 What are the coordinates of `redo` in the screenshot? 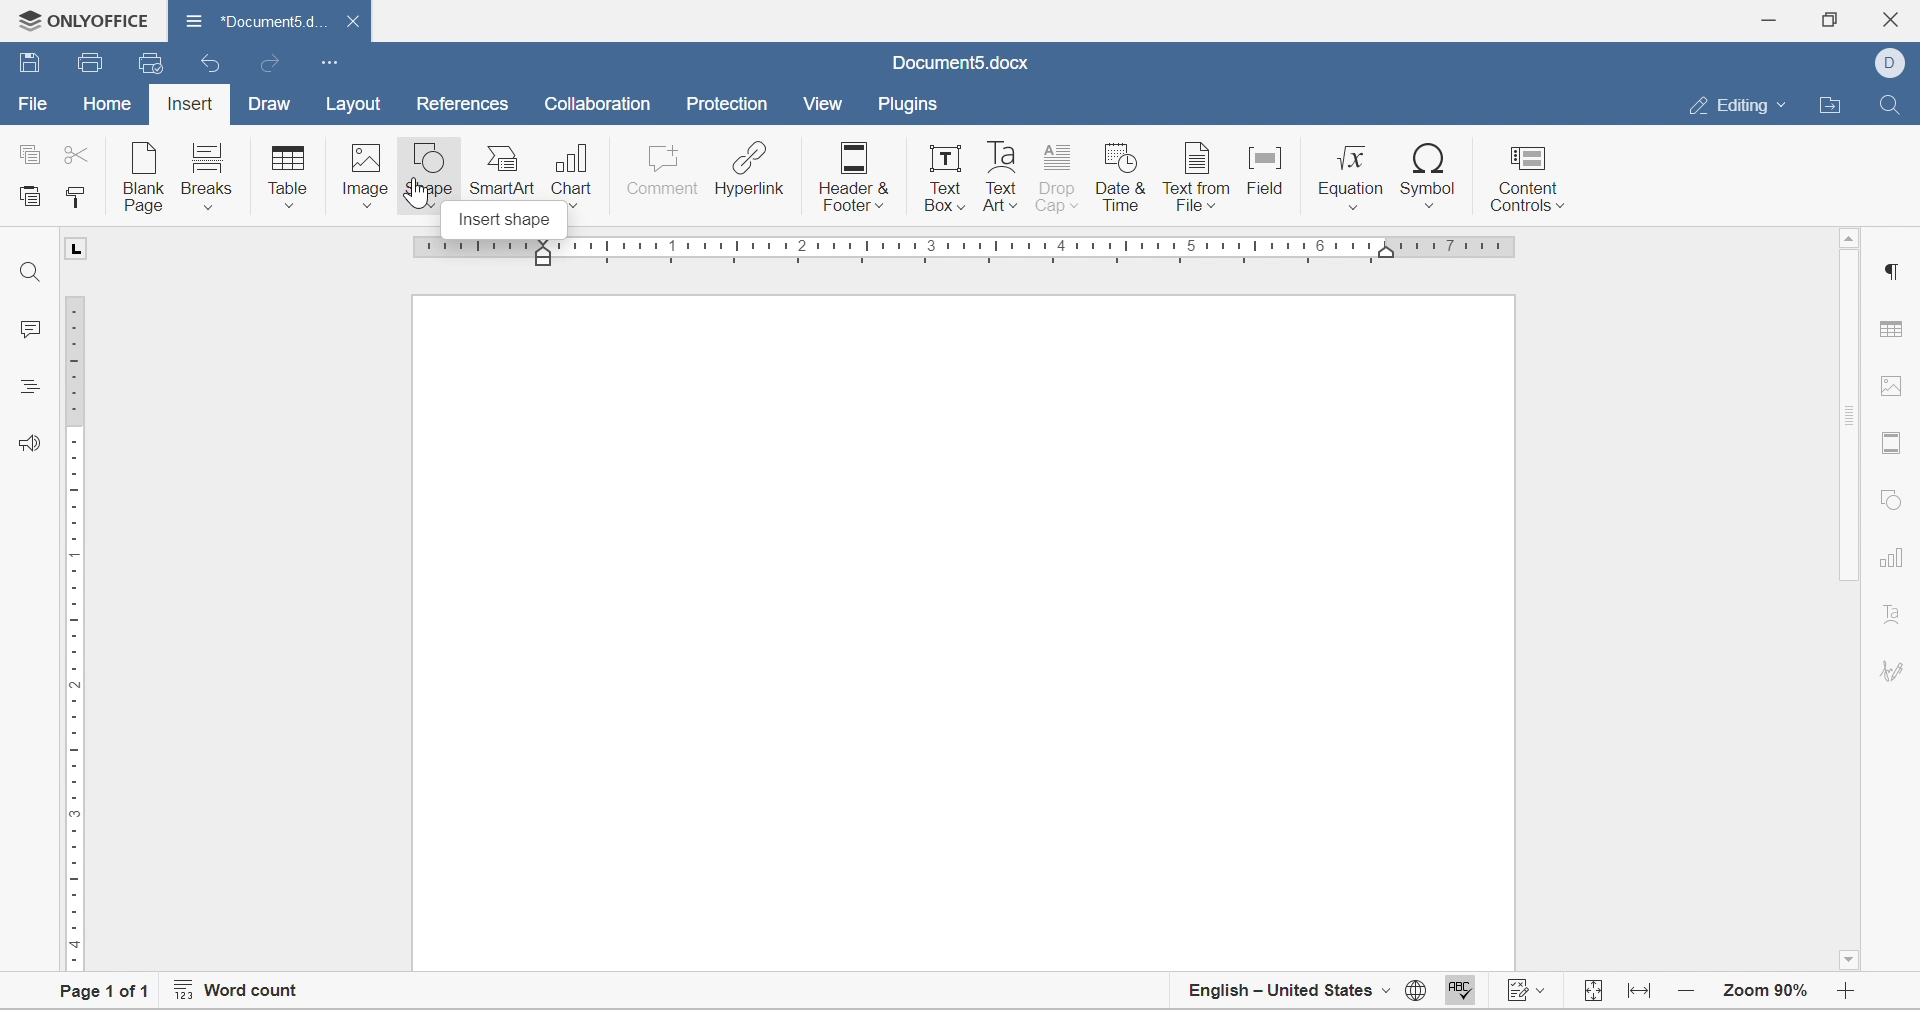 It's located at (273, 66).